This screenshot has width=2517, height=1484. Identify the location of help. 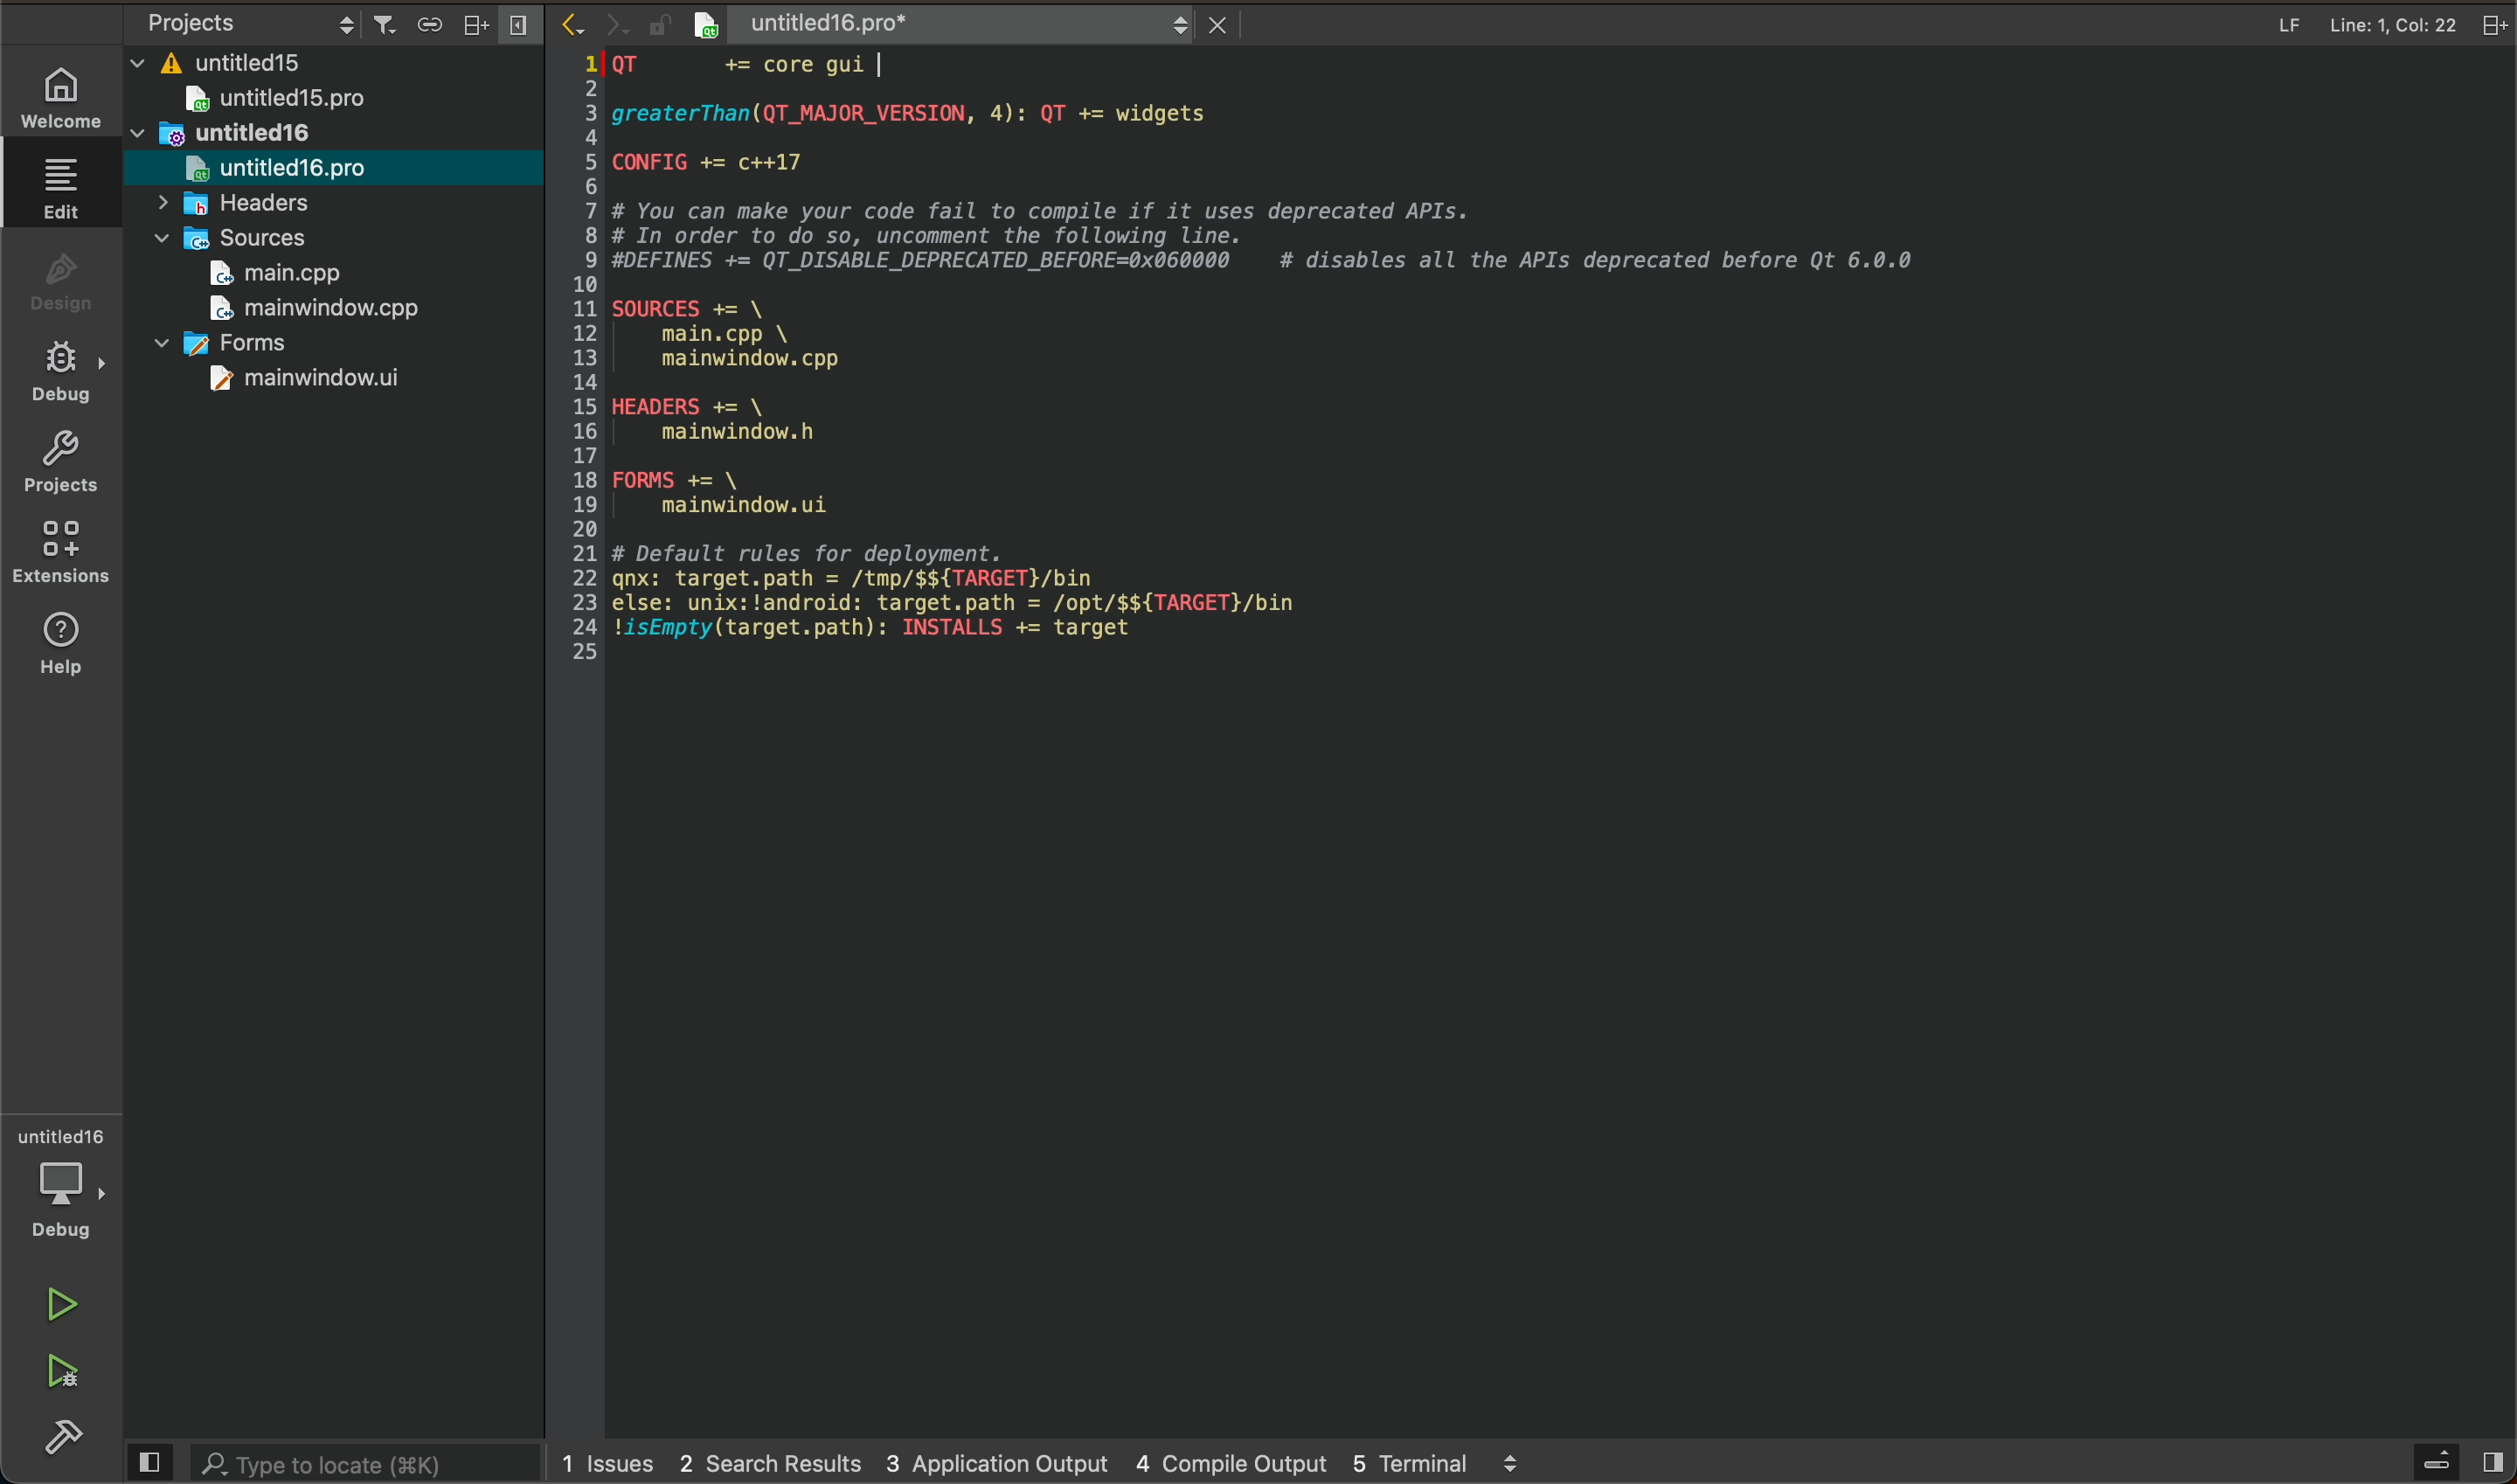
(67, 643).